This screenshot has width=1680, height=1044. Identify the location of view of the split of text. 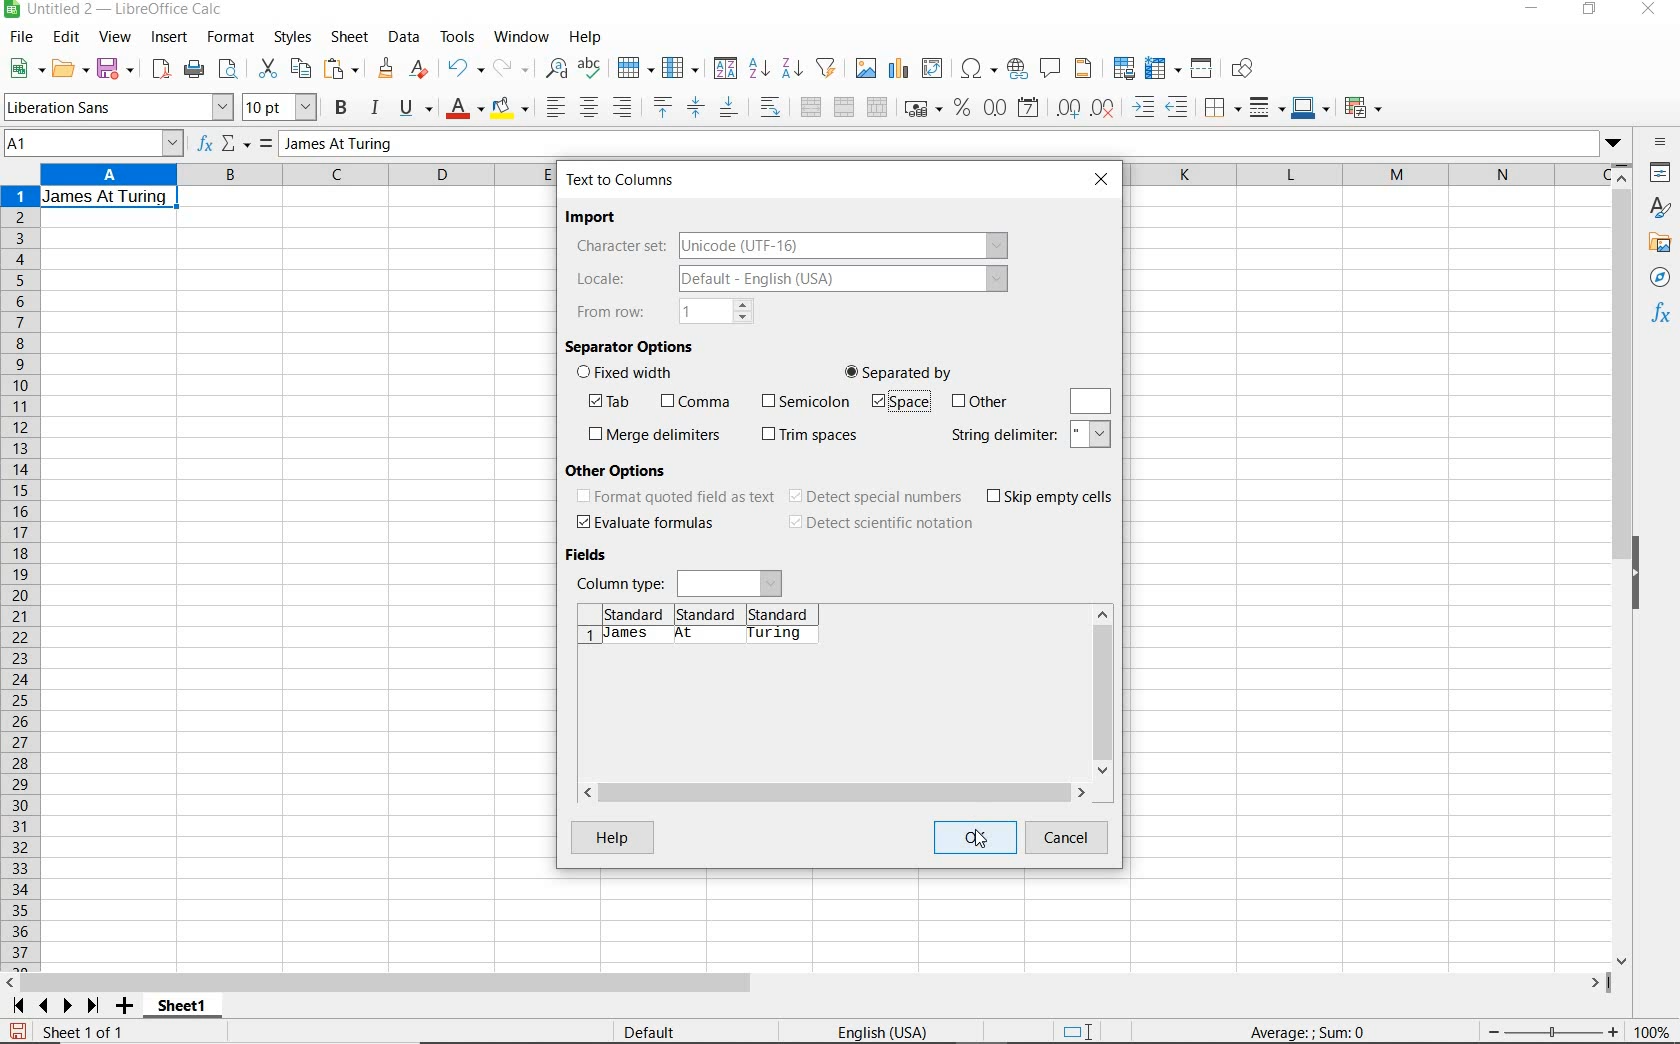
(702, 635).